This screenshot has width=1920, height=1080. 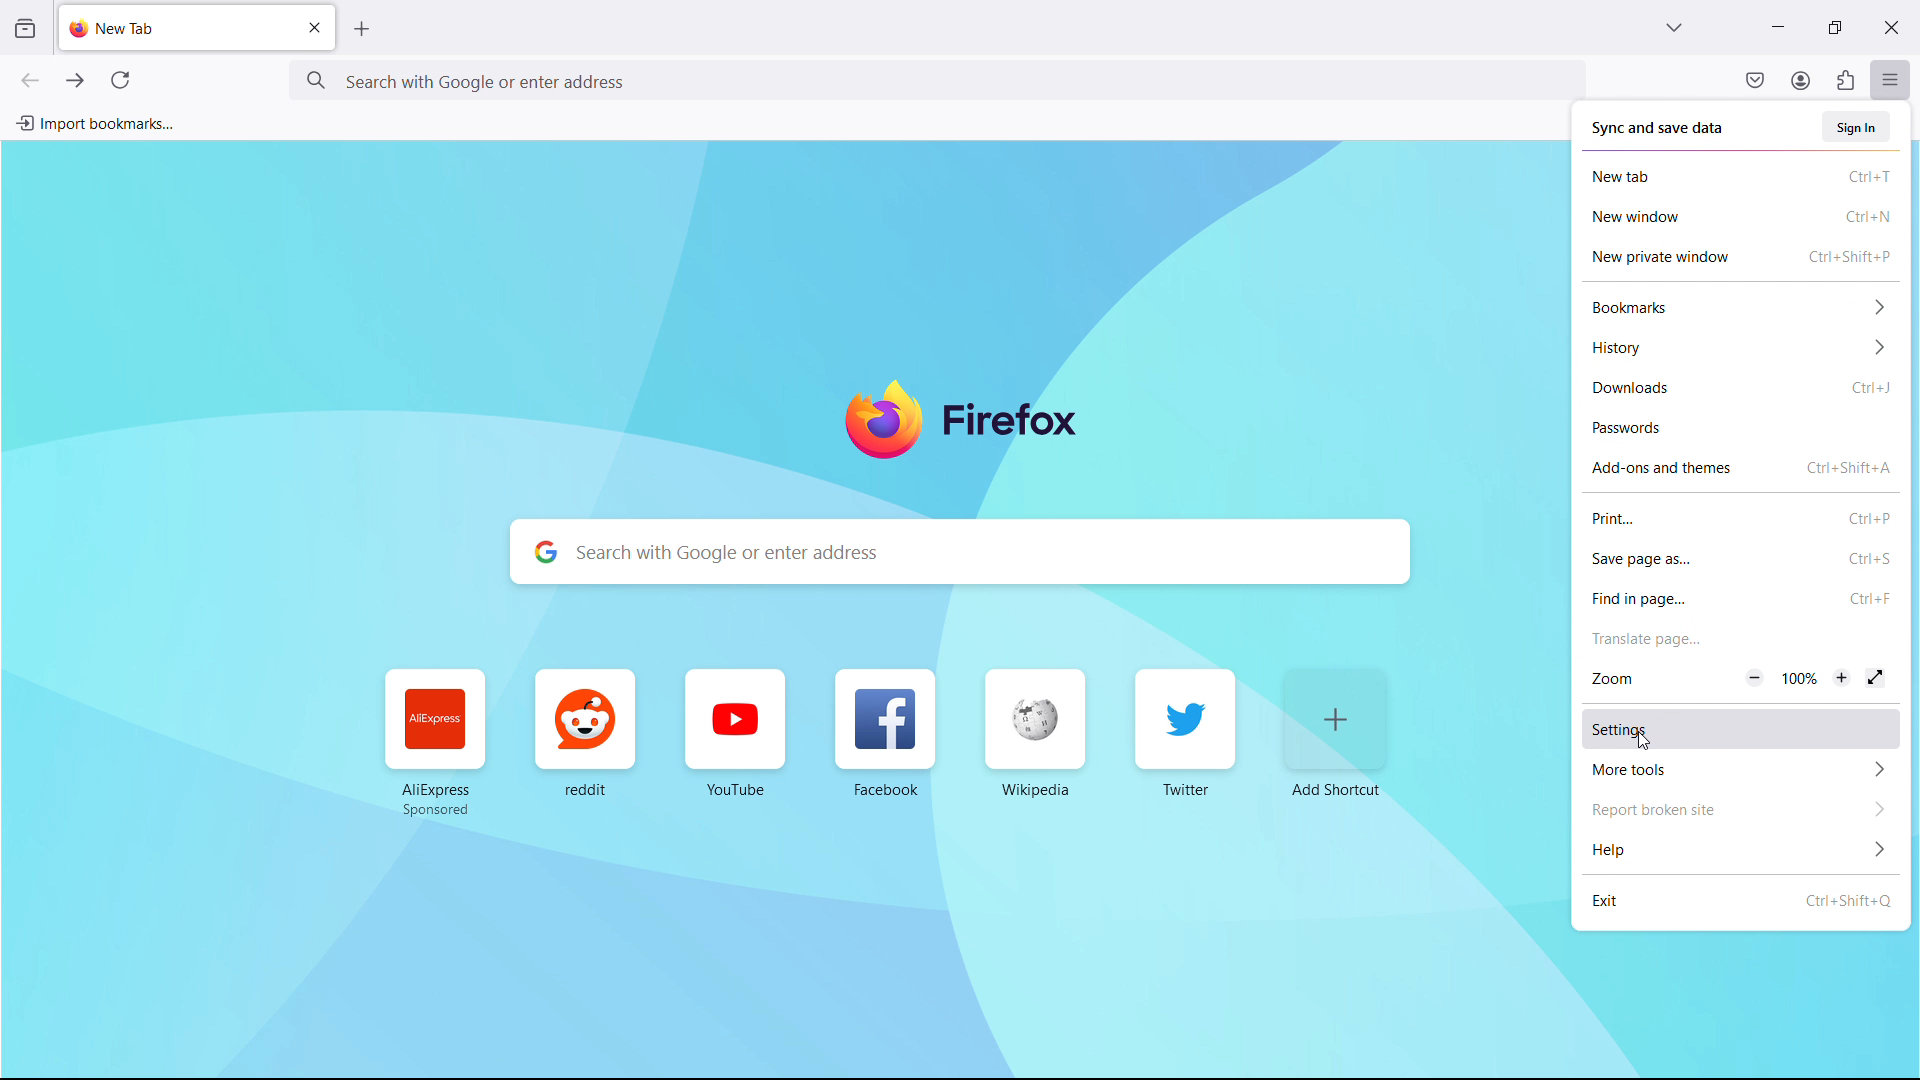 I want to click on go forward one page, right click or pull down to show history, so click(x=75, y=81).